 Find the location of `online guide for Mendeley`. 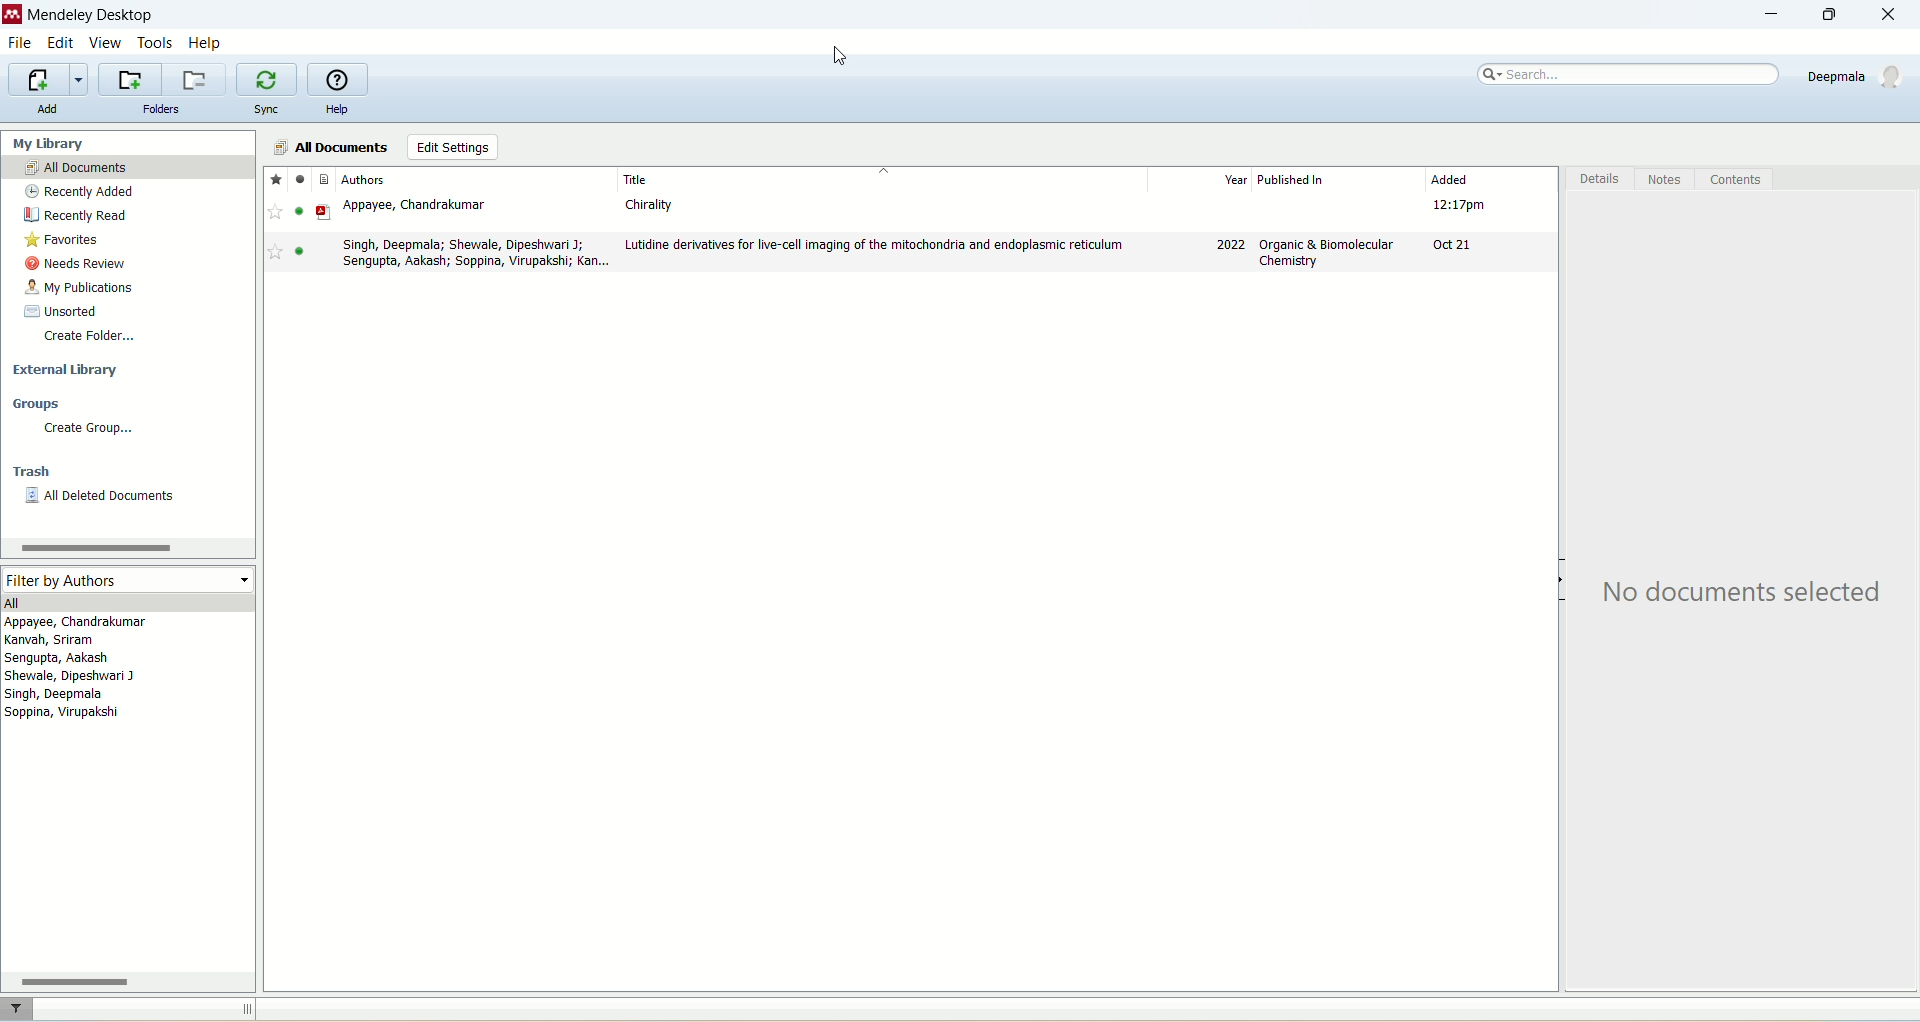

online guide for Mendeley is located at coordinates (338, 80).